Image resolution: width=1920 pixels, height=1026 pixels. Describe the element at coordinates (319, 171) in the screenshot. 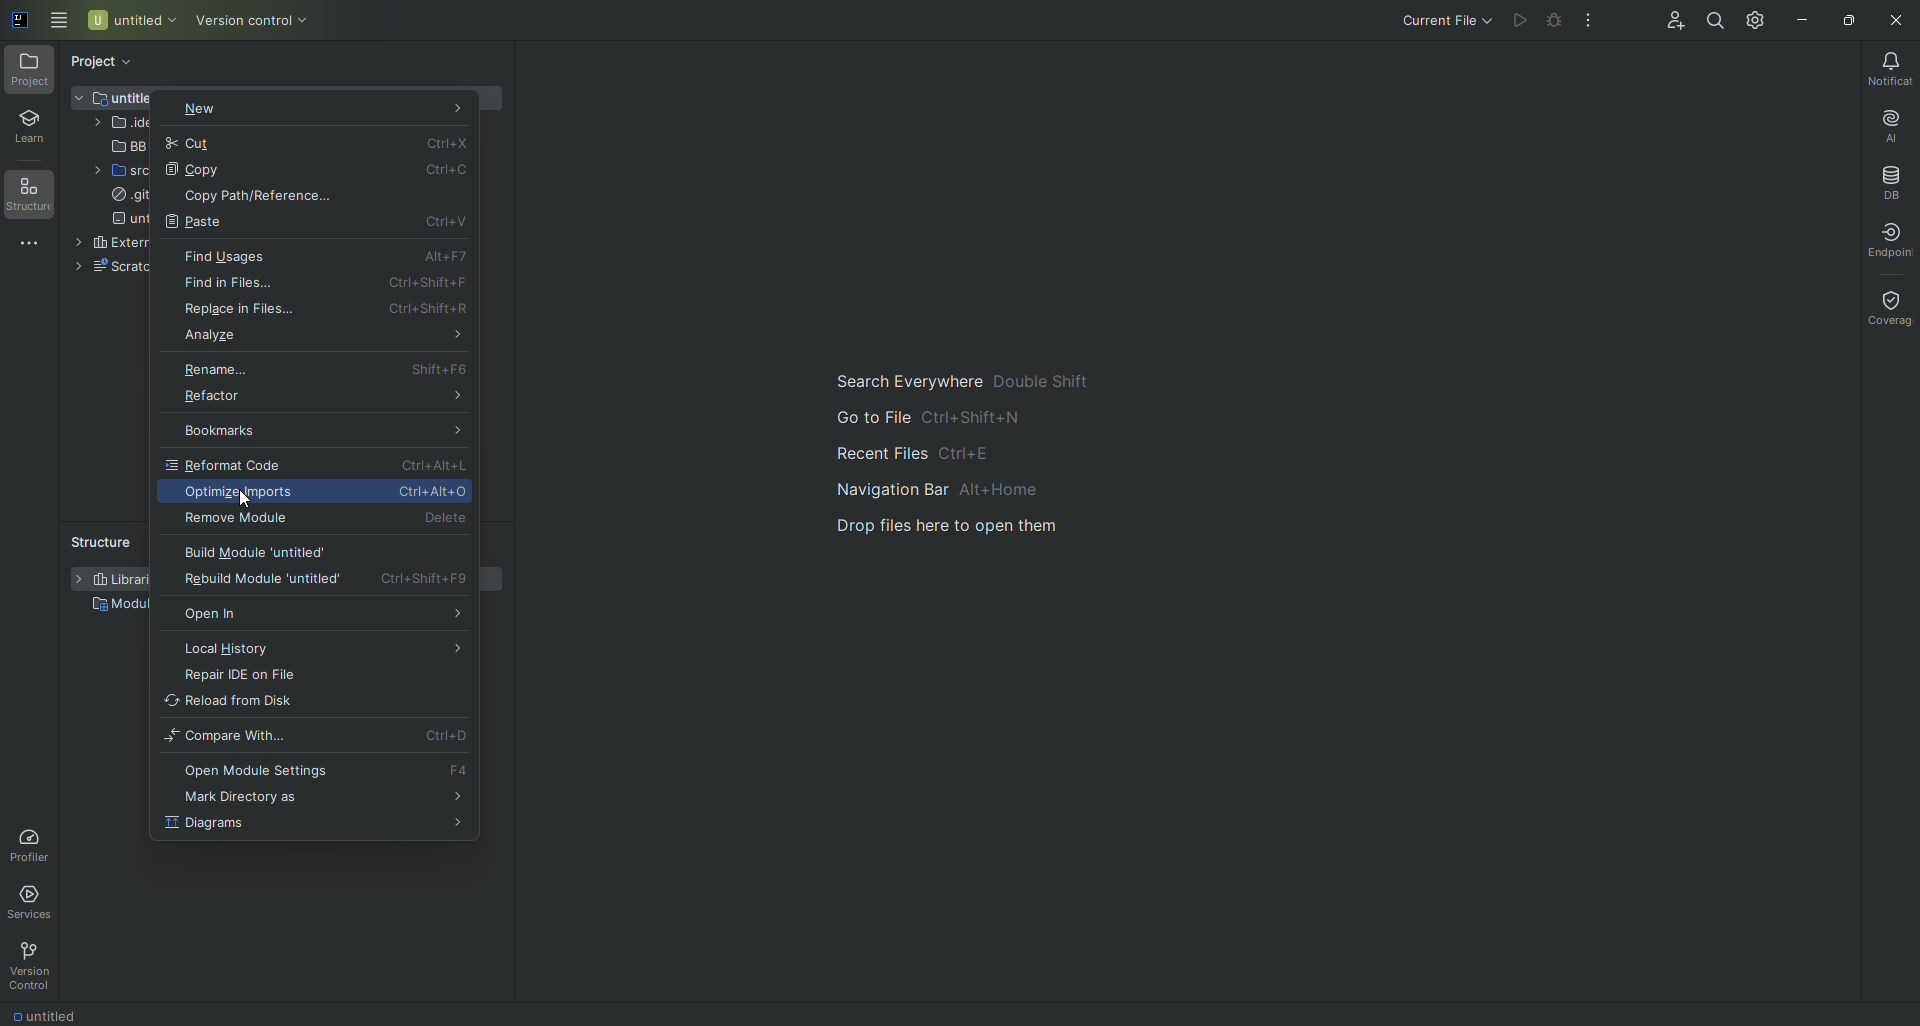

I see `Copy` at that location.